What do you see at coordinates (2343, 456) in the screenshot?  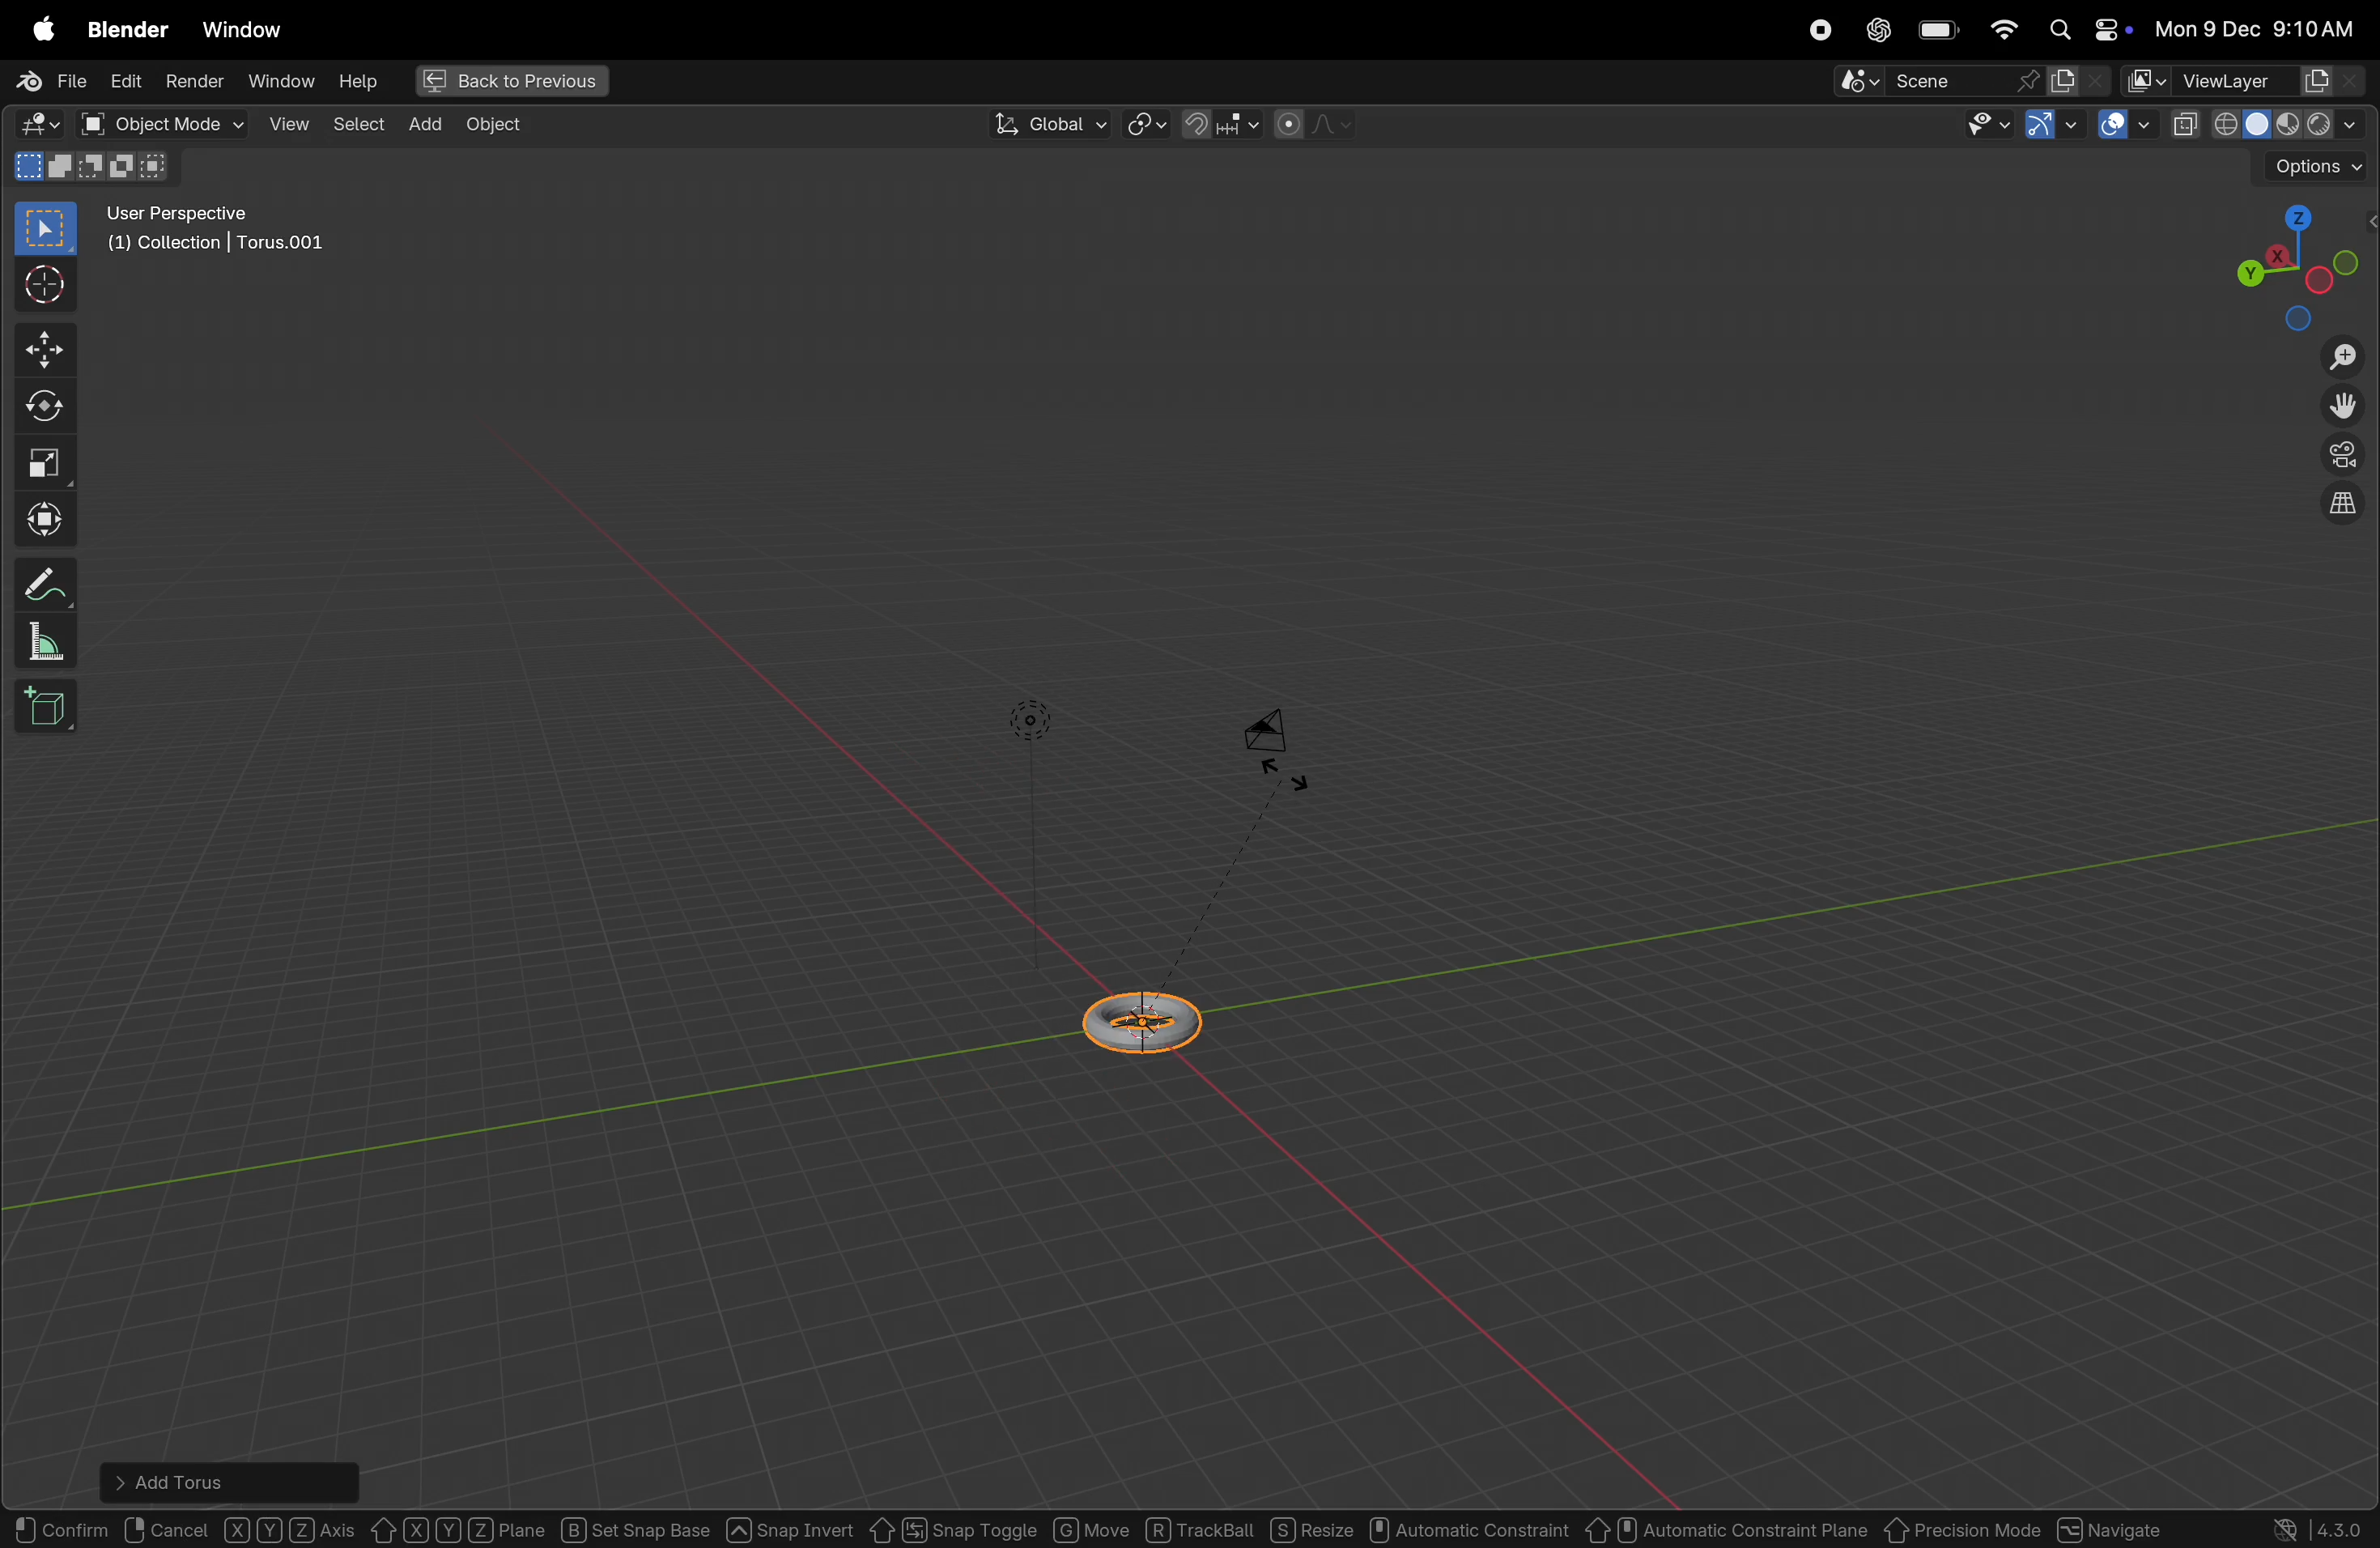 I see `view point camera` at bounding box center [2343, 456].